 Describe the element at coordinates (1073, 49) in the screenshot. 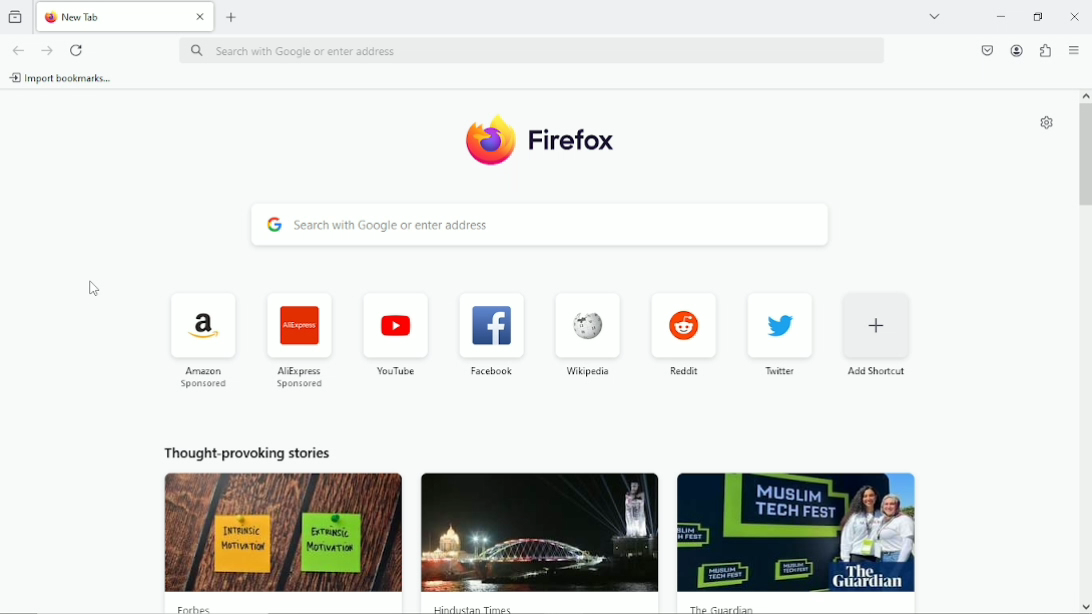

I see `Open application menu` at that location.